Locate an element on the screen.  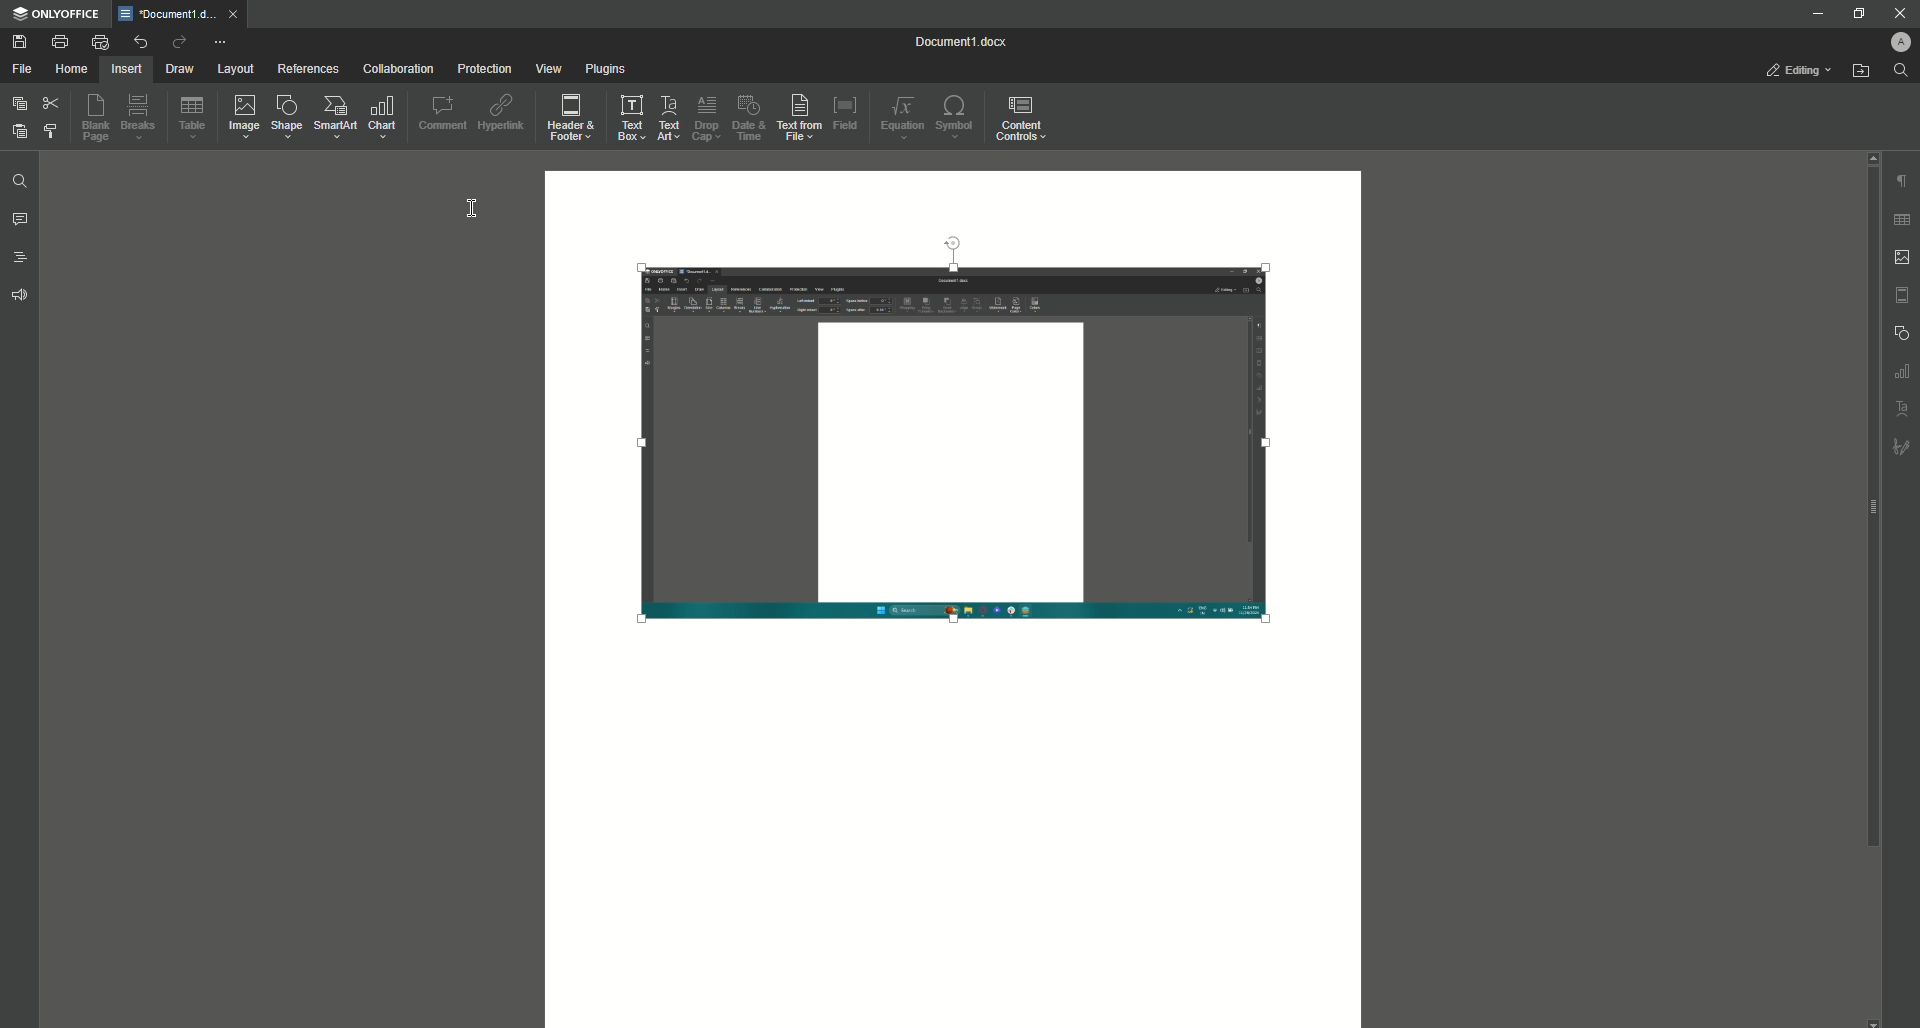
Plugins is located at coordinates (607, 71).